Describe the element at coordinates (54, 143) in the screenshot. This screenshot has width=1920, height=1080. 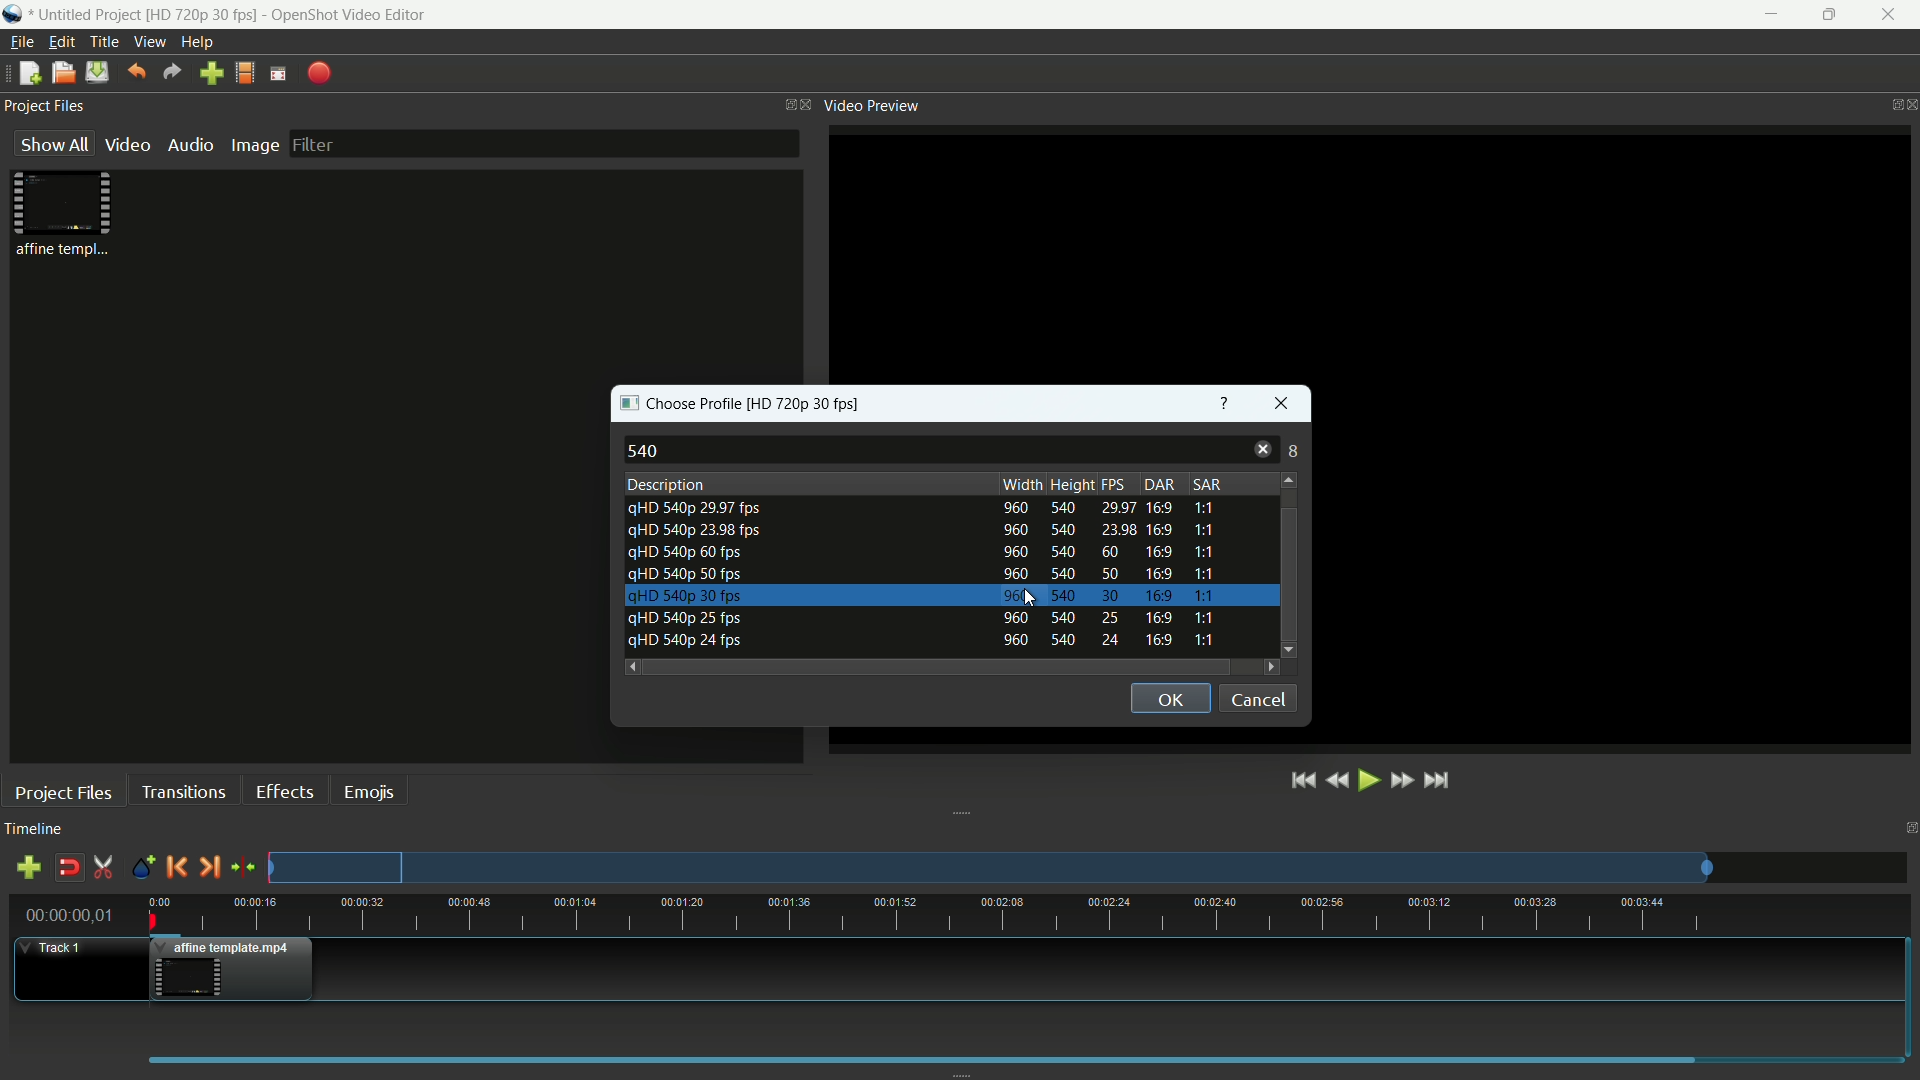
I see `show all` at that location.